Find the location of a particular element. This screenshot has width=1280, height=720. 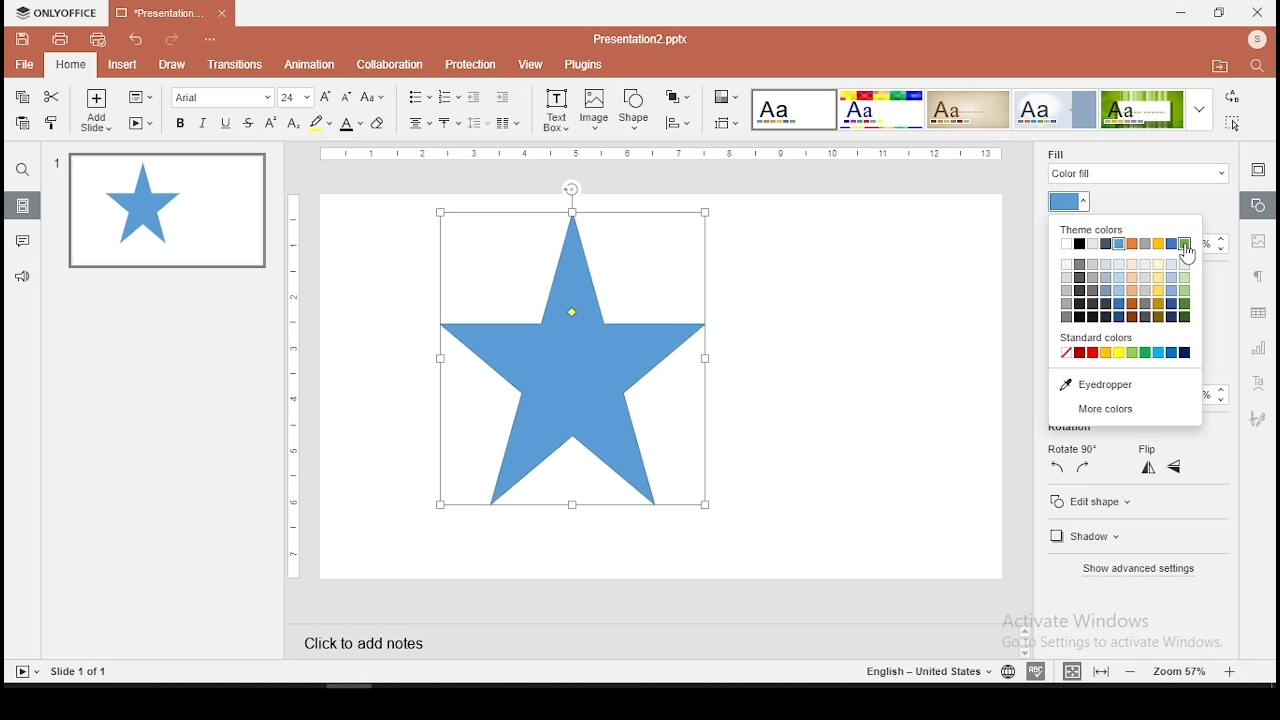

flip vertical is located at coordinates (1175, 467).